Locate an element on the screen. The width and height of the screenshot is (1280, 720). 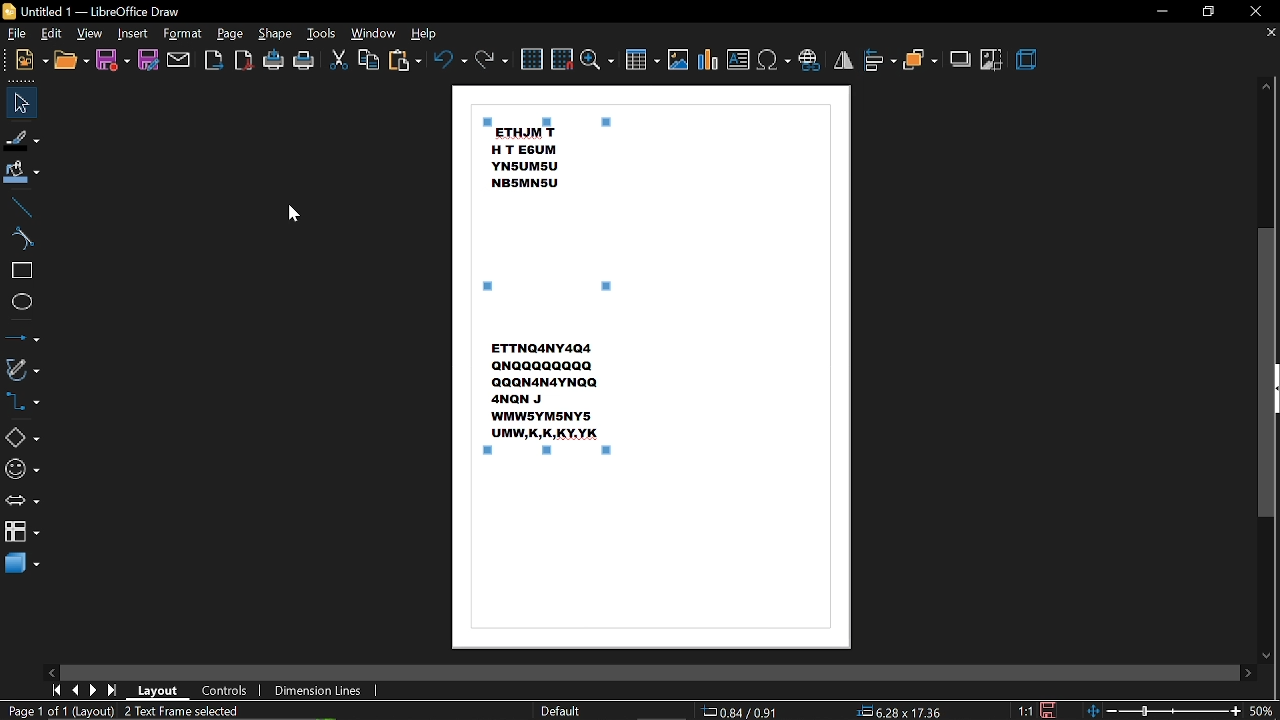
help is located at coordinates (428, 33).